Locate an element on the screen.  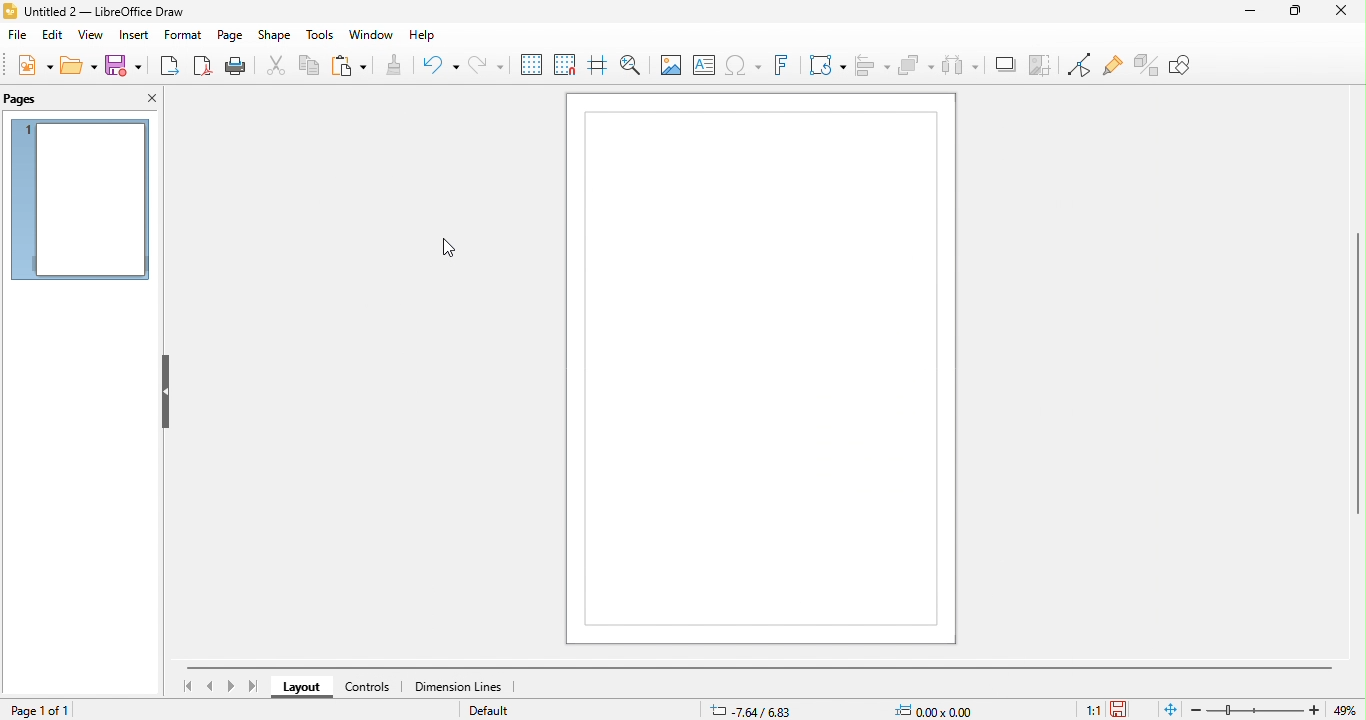
help is located at coordinates (424, 36).